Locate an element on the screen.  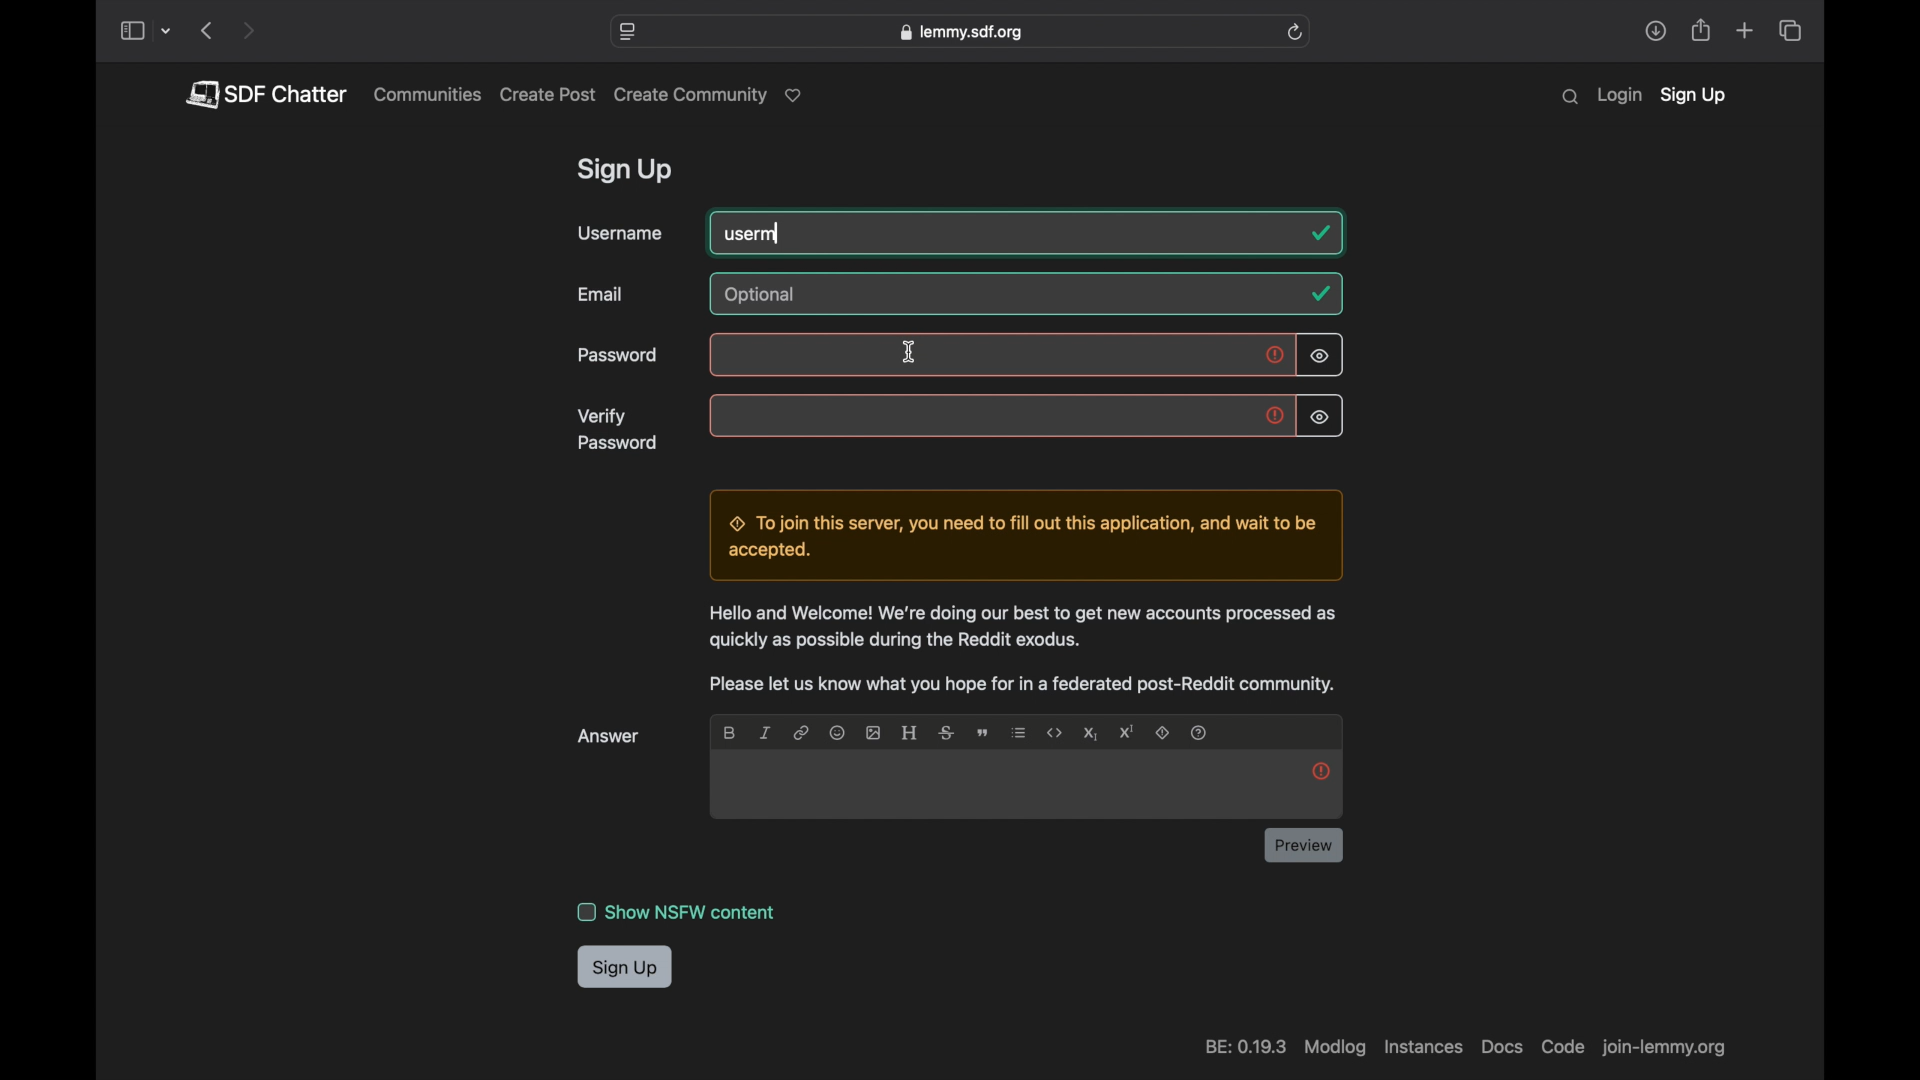
sign up is located at coordinates (628, 172).